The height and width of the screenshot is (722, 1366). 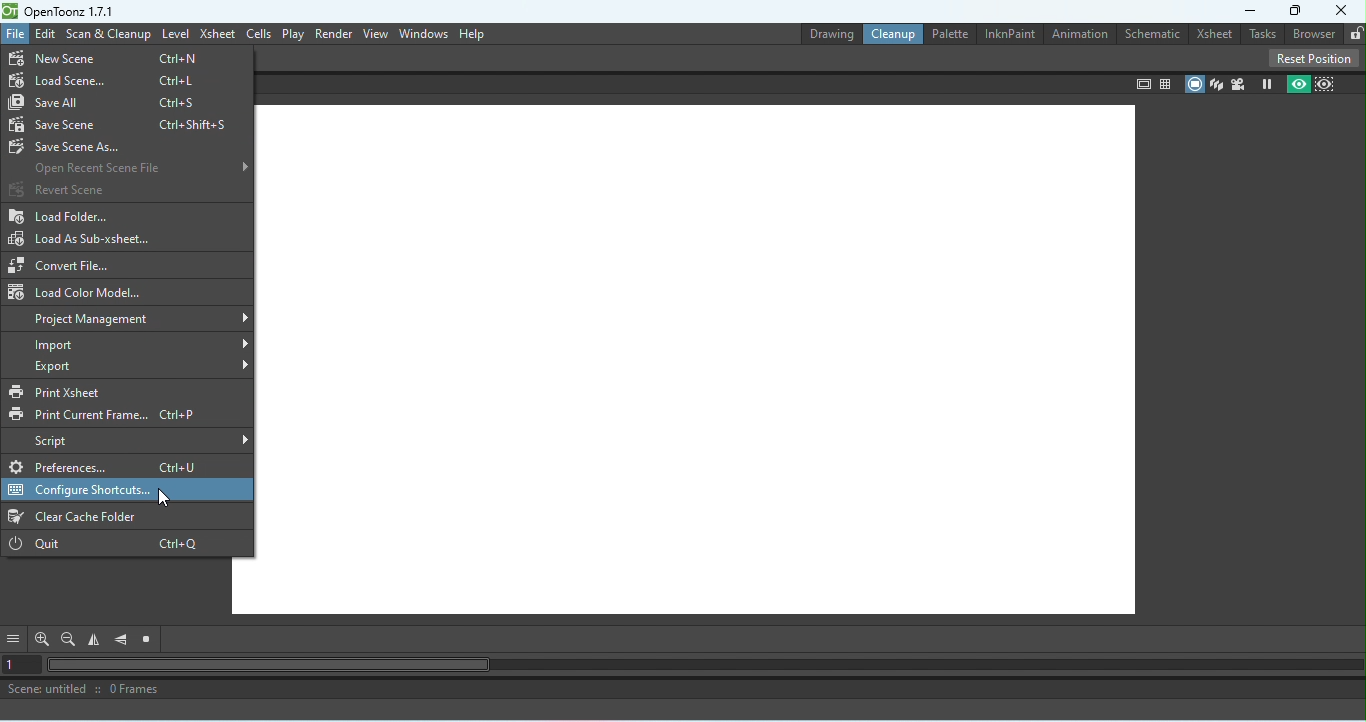 I want to click on Save scene, so click(x=126, y=121).